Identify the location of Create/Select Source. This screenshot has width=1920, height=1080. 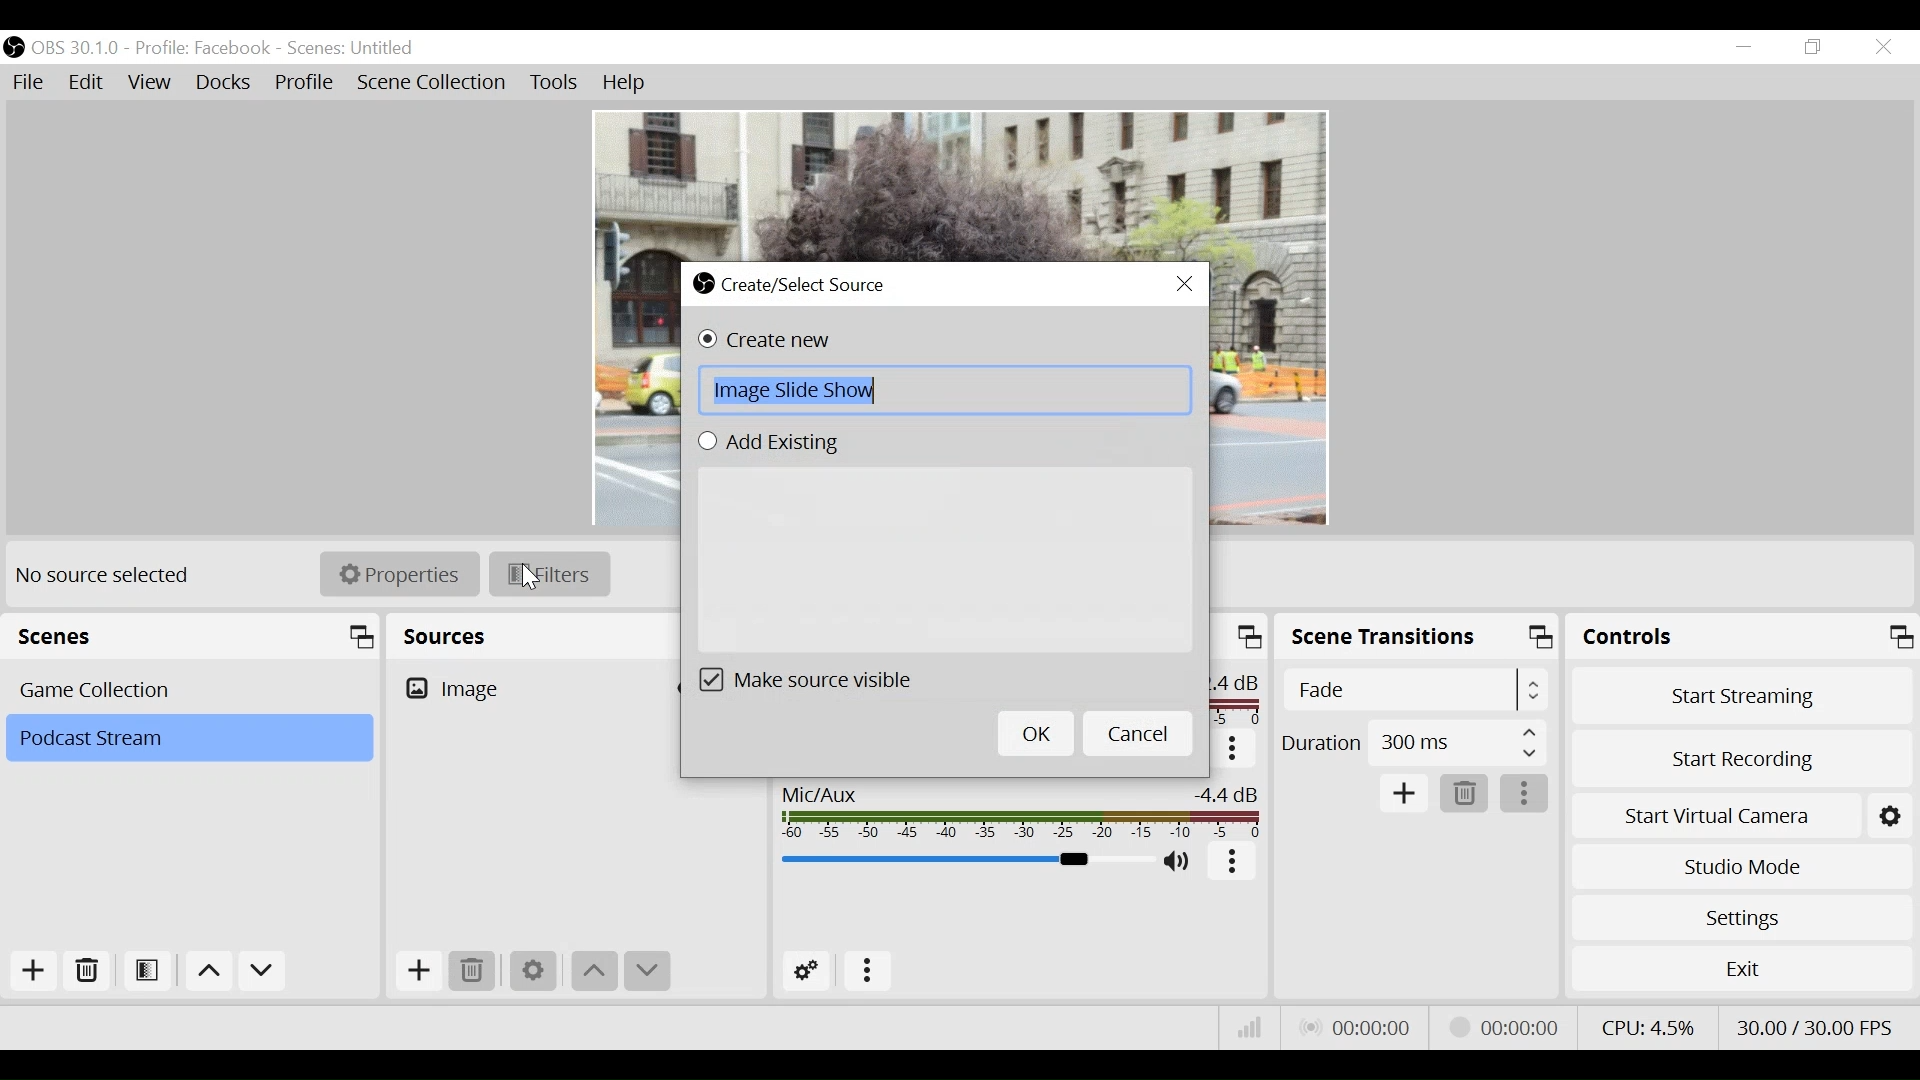
(796, 282).